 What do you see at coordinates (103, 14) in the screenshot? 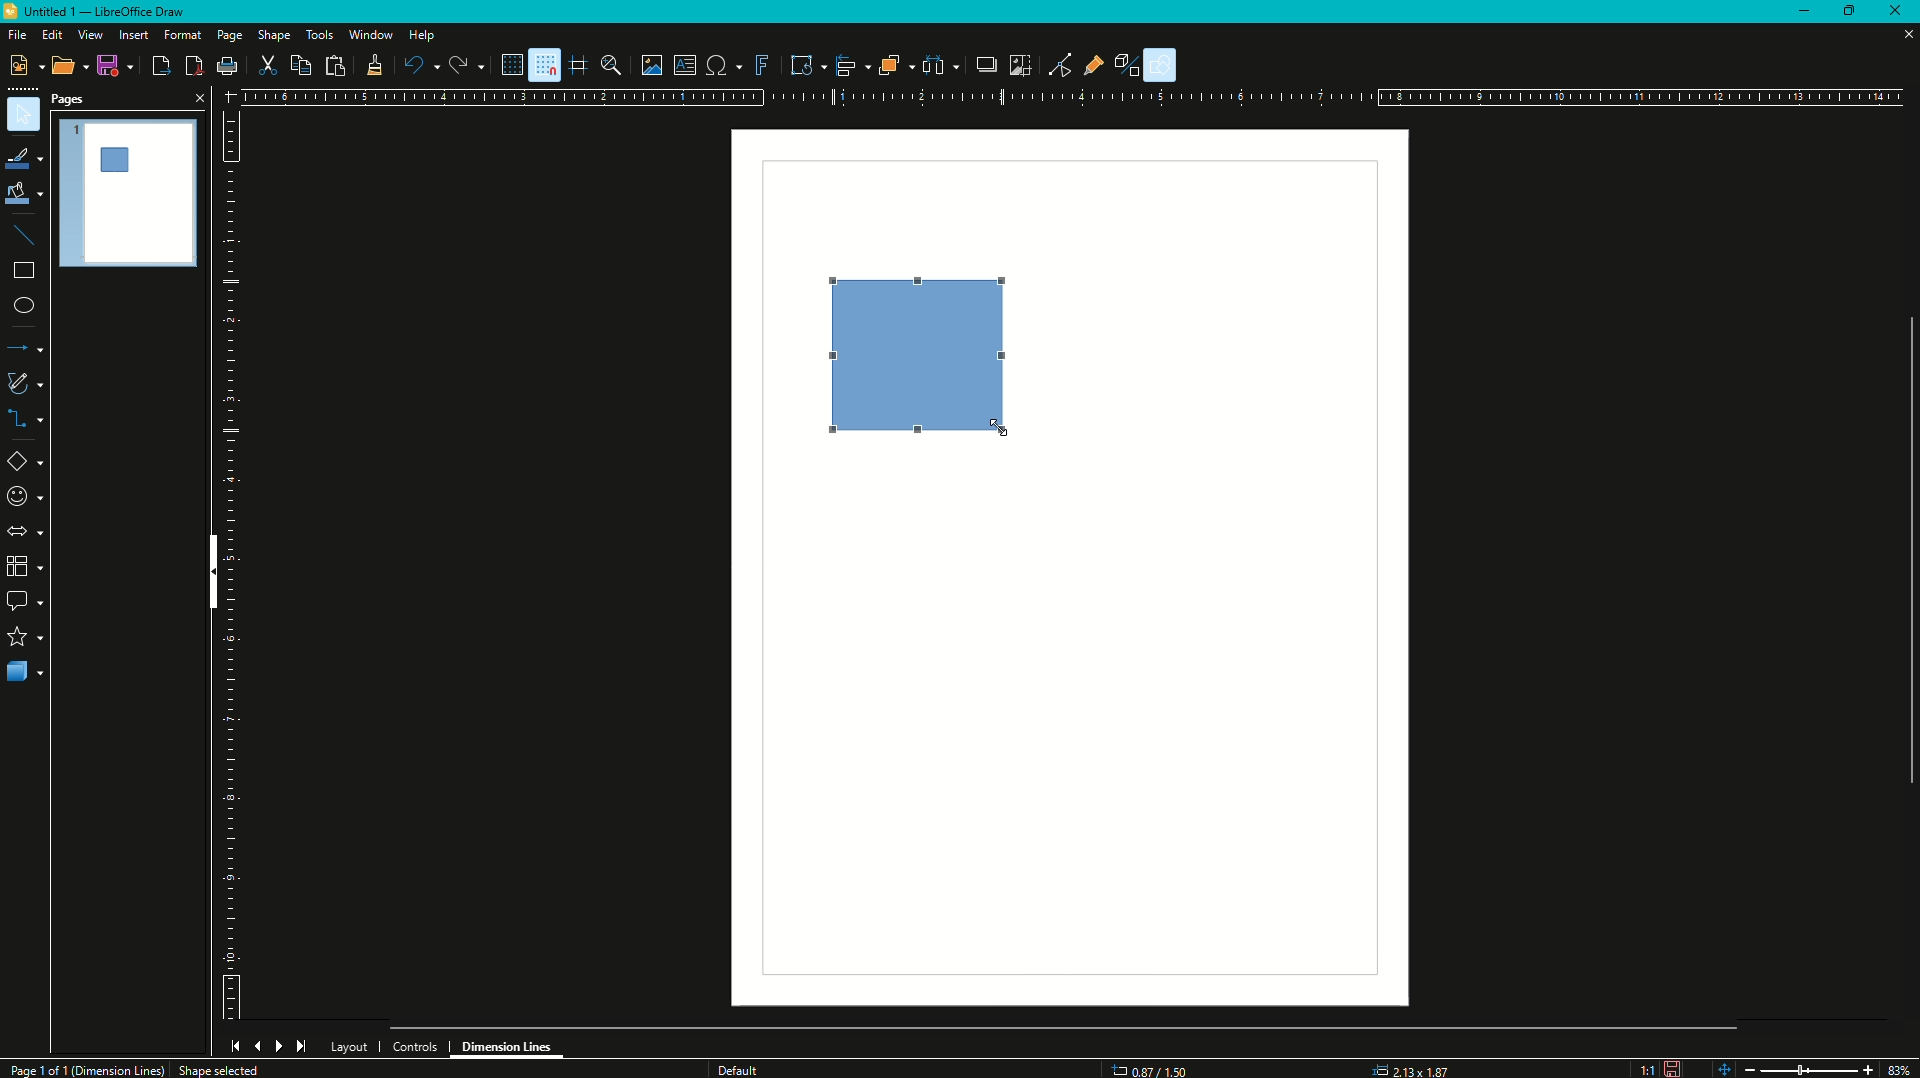
I see `Untitled` at bounding box center [103, 14].